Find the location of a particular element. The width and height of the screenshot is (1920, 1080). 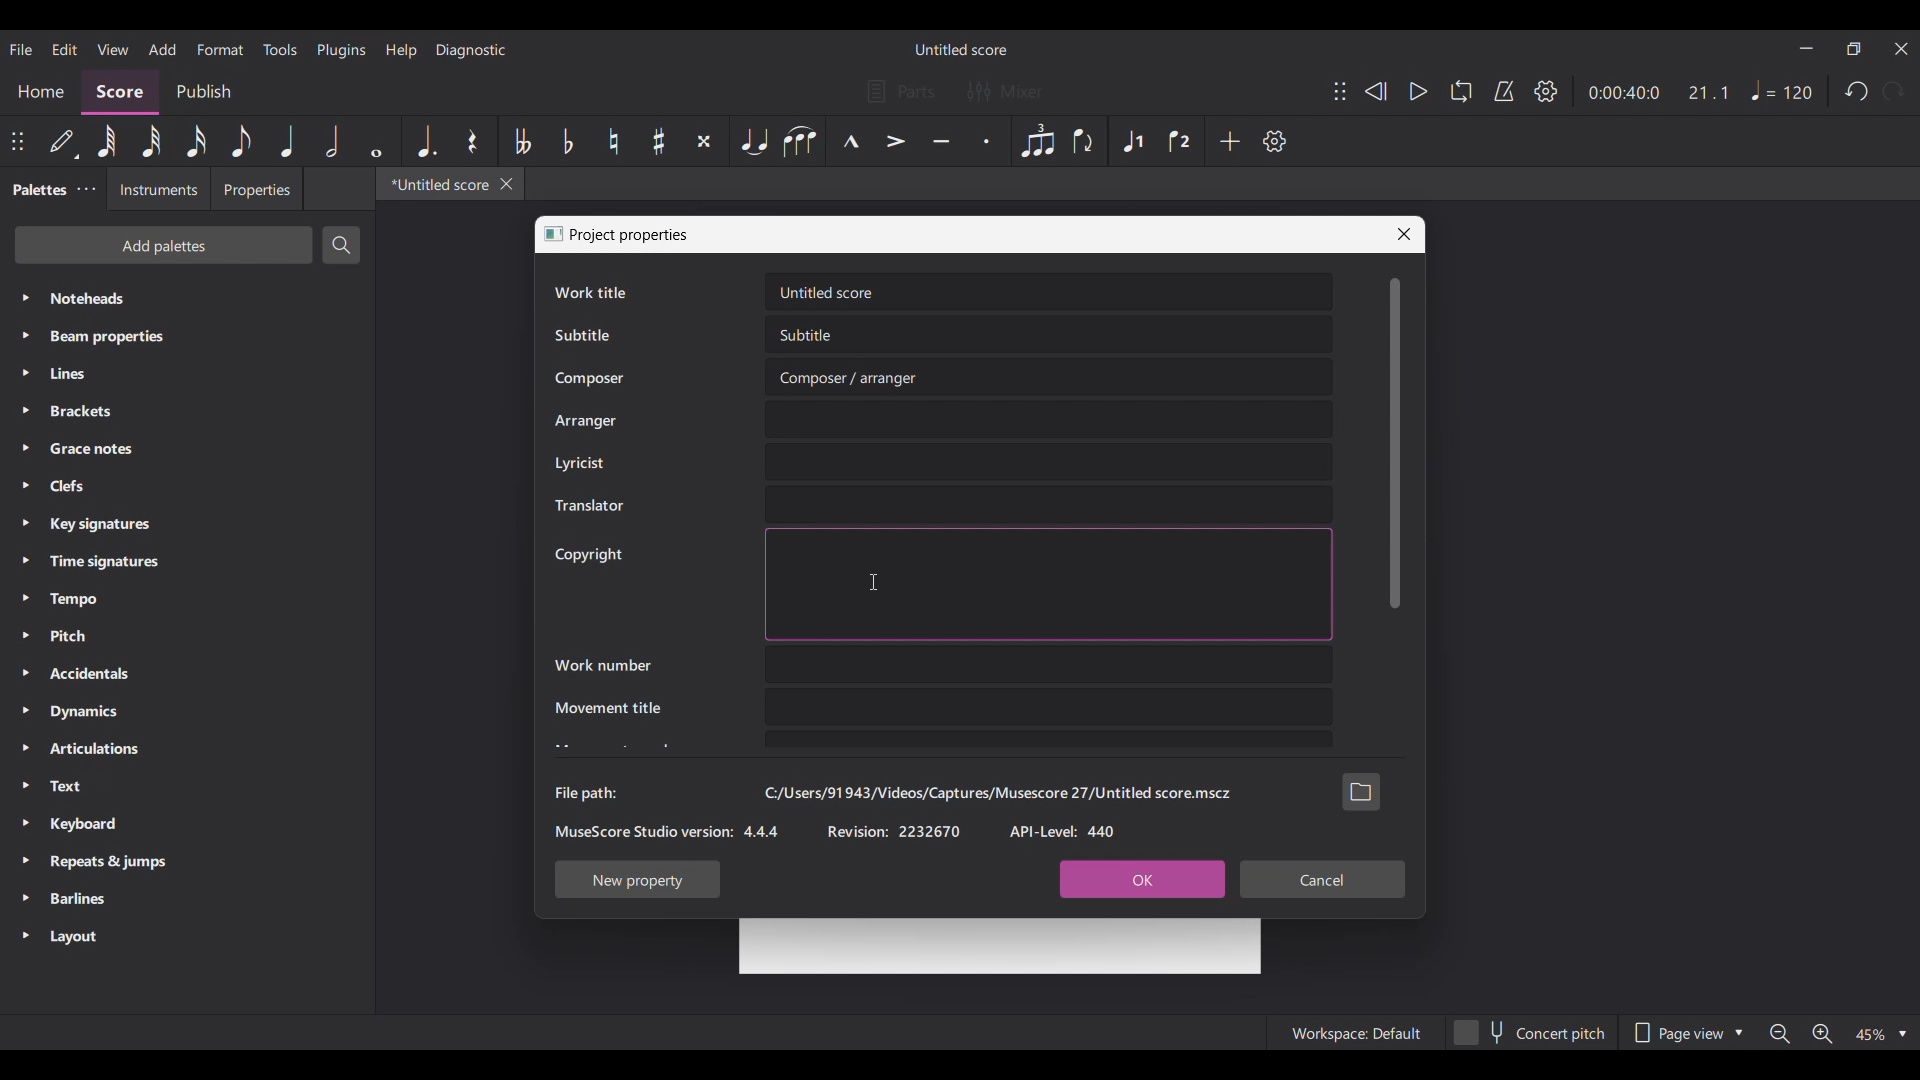

Time signatures is located at coordinates (186, 562).